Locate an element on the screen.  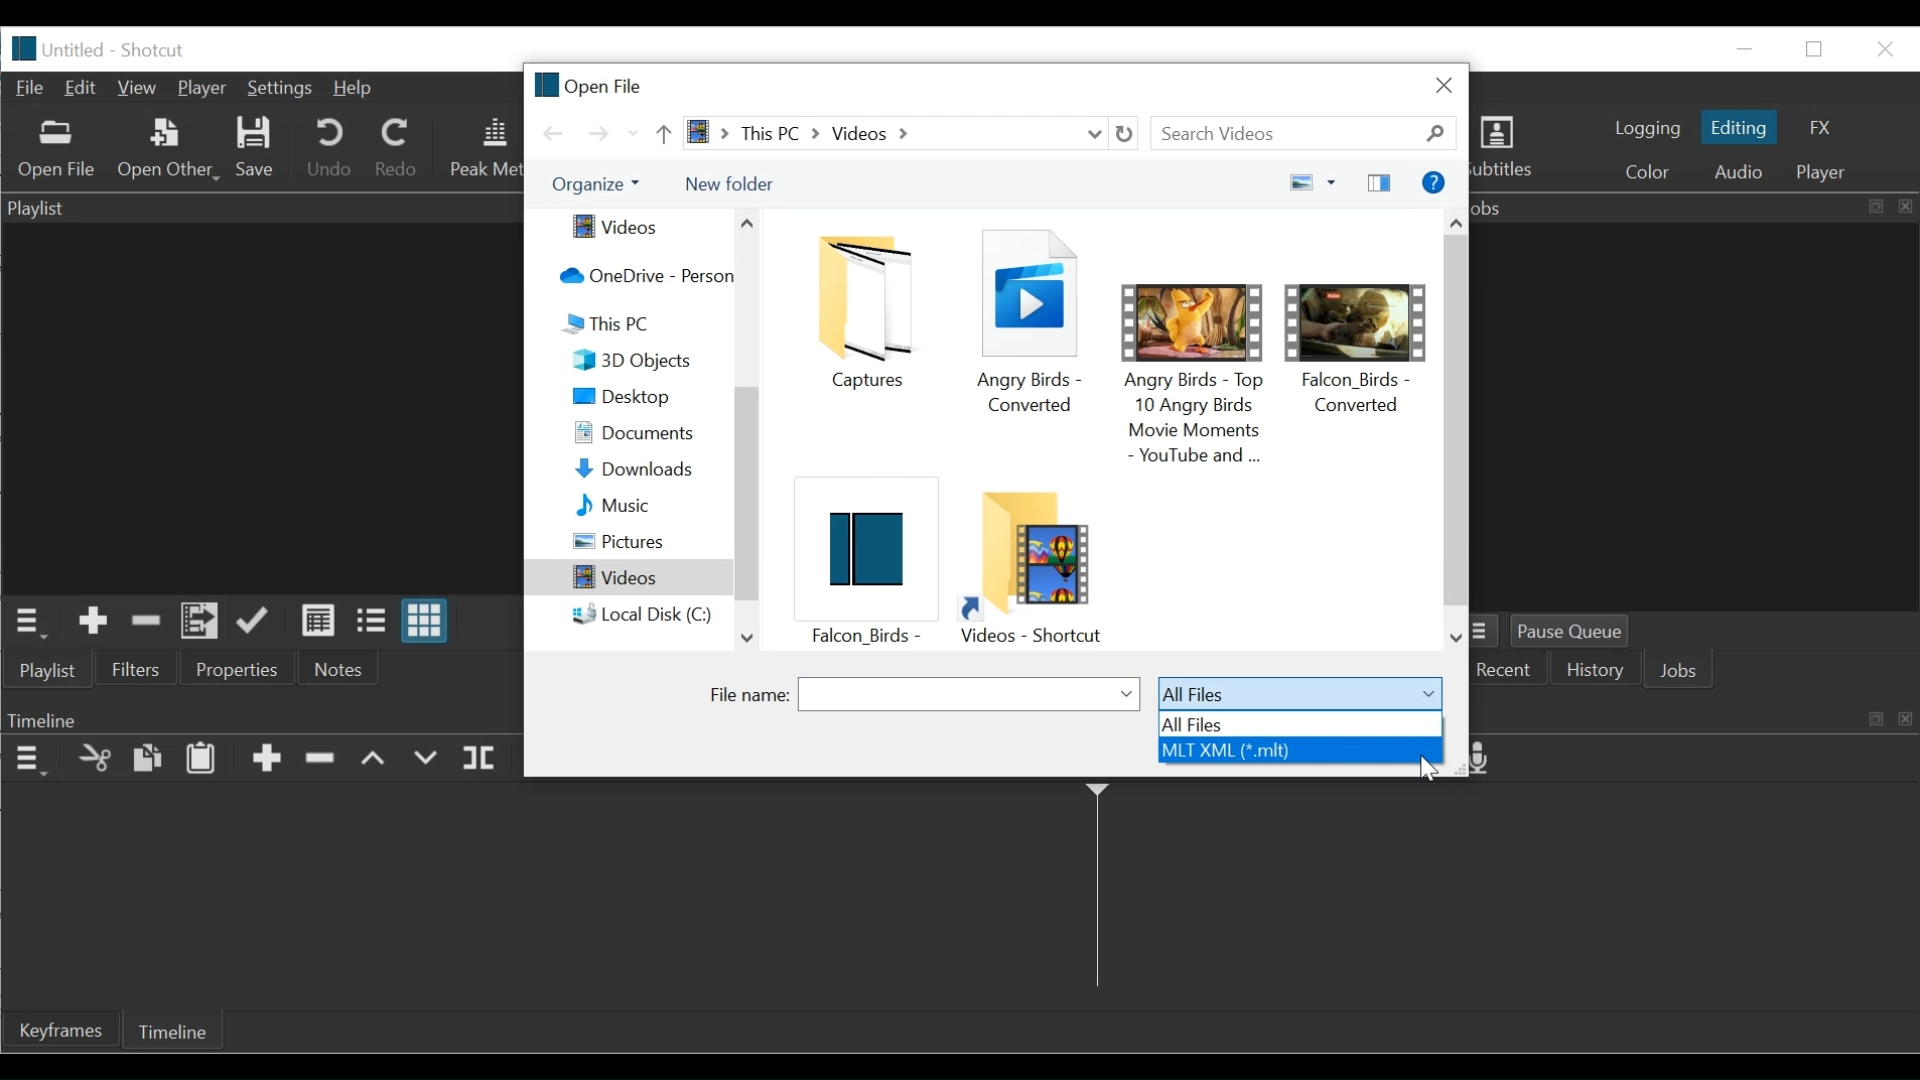
Videos is located at coordinates (632, 228).